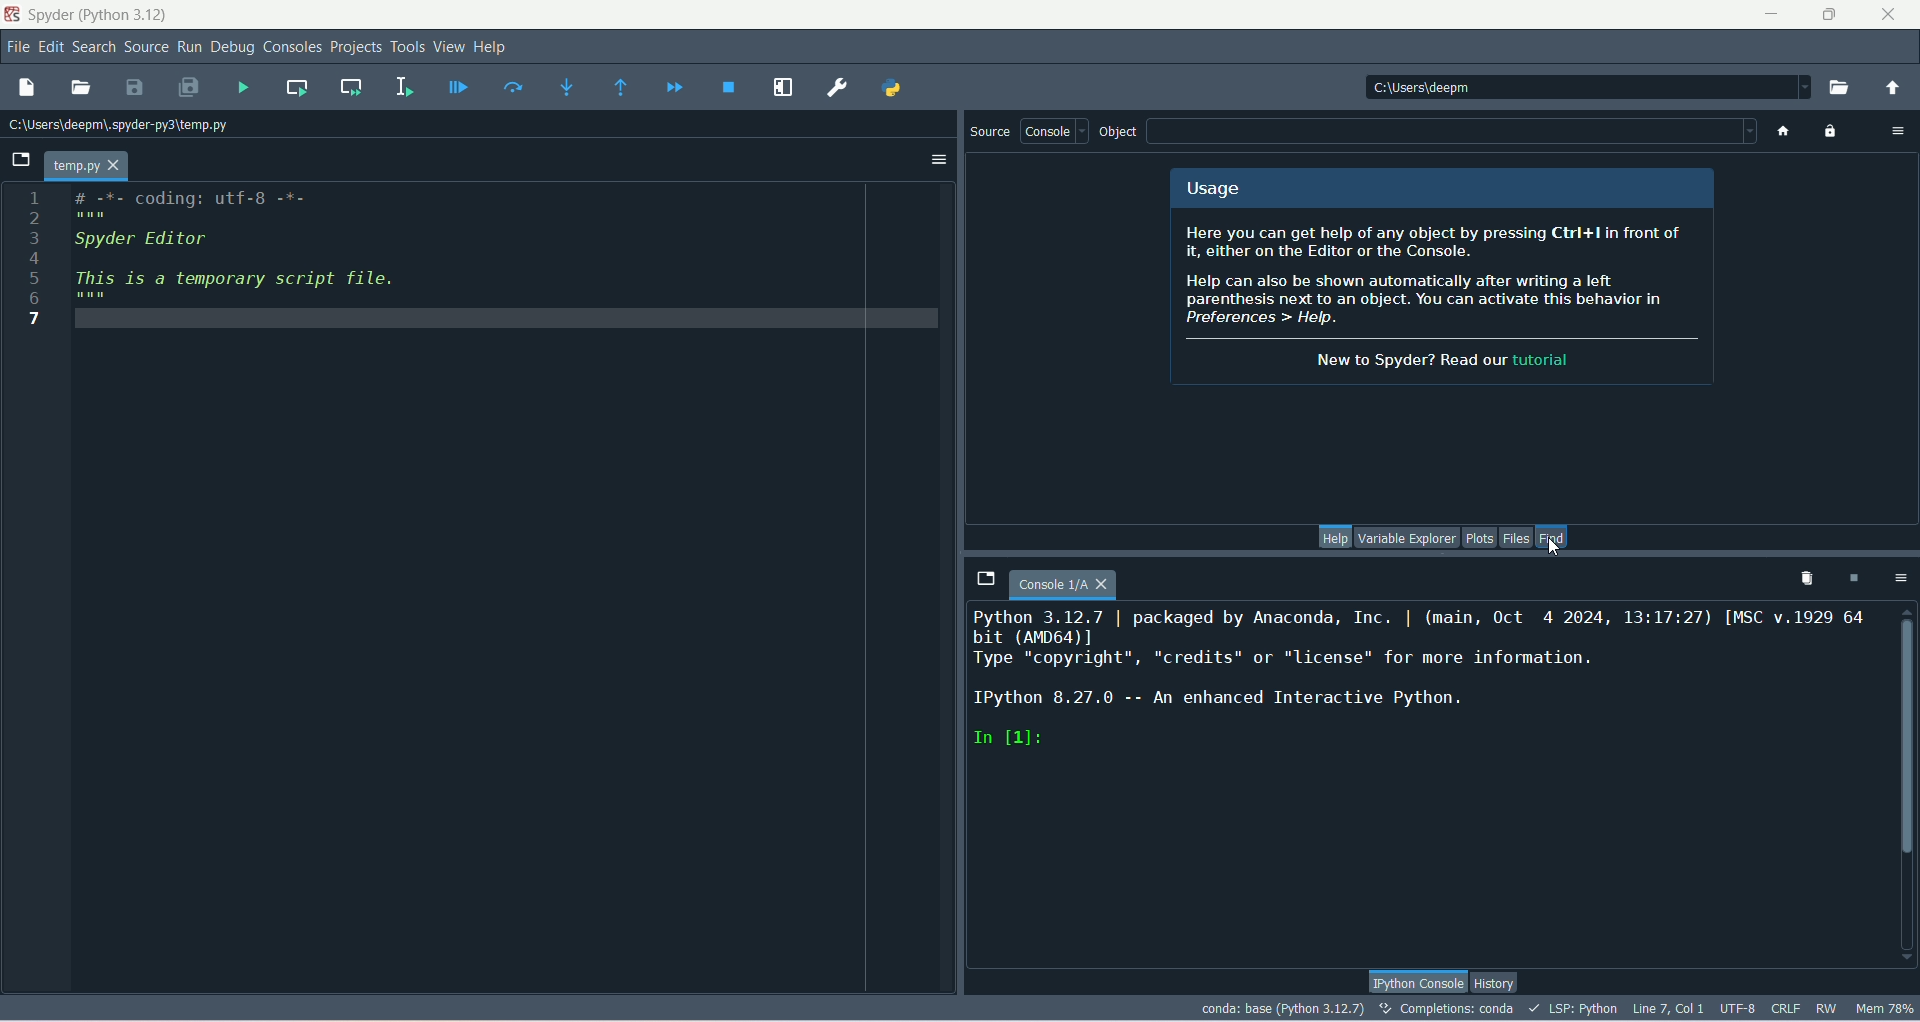  Describe the element at coordinates (1417, 980) in the screenshot. I see `IPython console` at that location.